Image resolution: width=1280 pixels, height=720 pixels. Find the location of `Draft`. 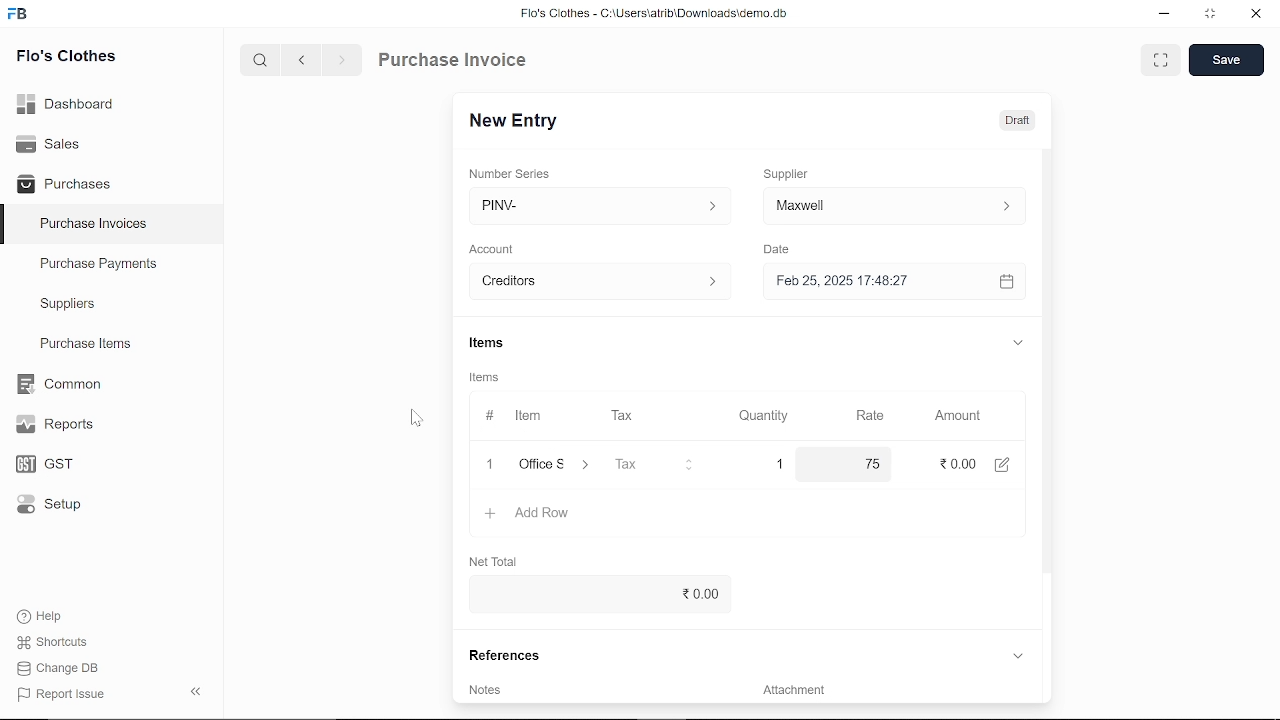

Draft is located at coordinates (1017, 121).